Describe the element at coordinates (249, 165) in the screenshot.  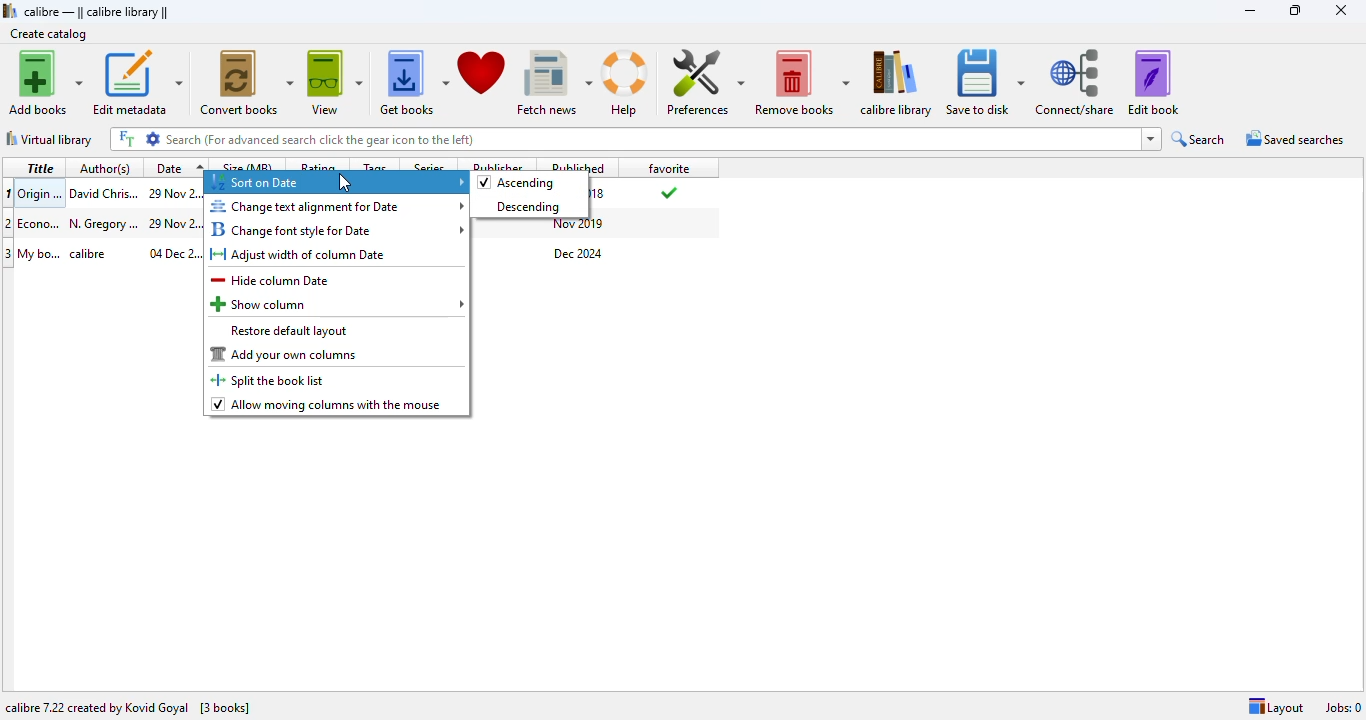
I see `size(MB)` at that location.